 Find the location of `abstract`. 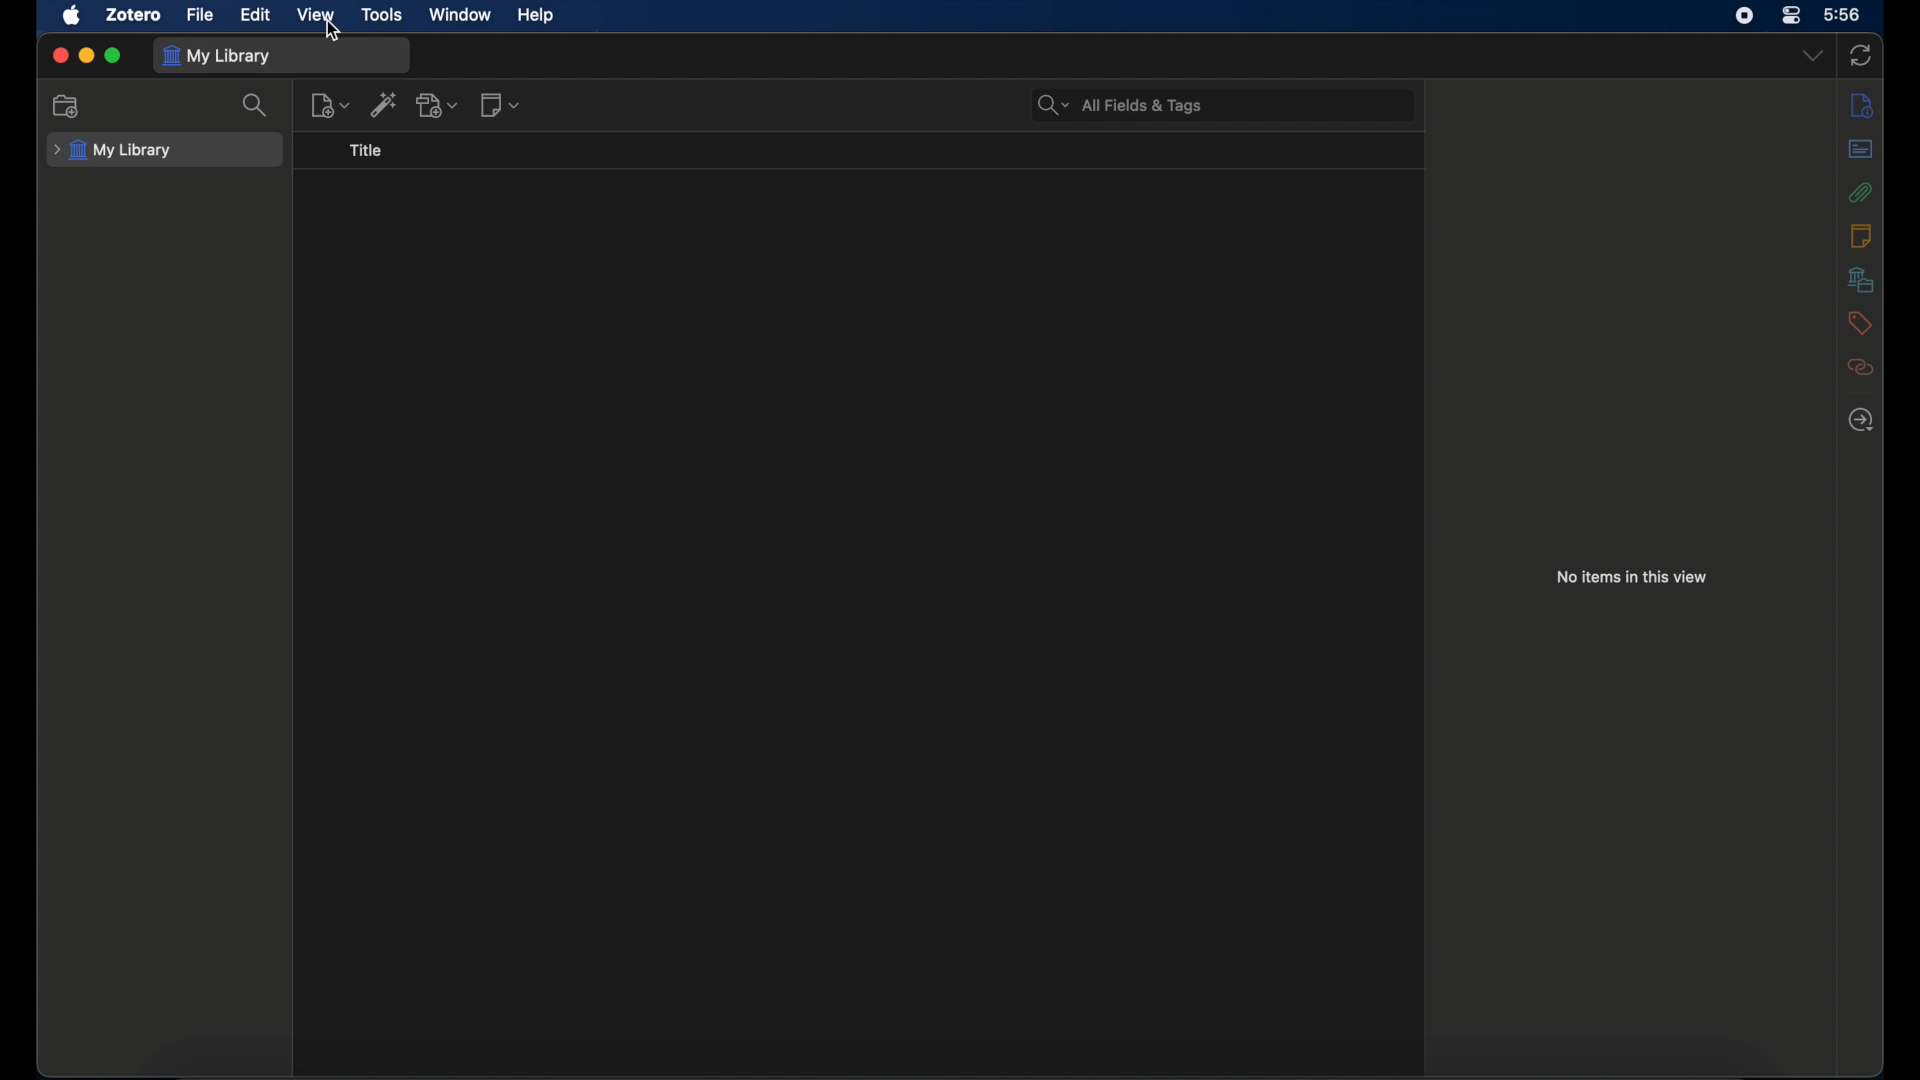

abstract is located at coordinates (1860, 149).